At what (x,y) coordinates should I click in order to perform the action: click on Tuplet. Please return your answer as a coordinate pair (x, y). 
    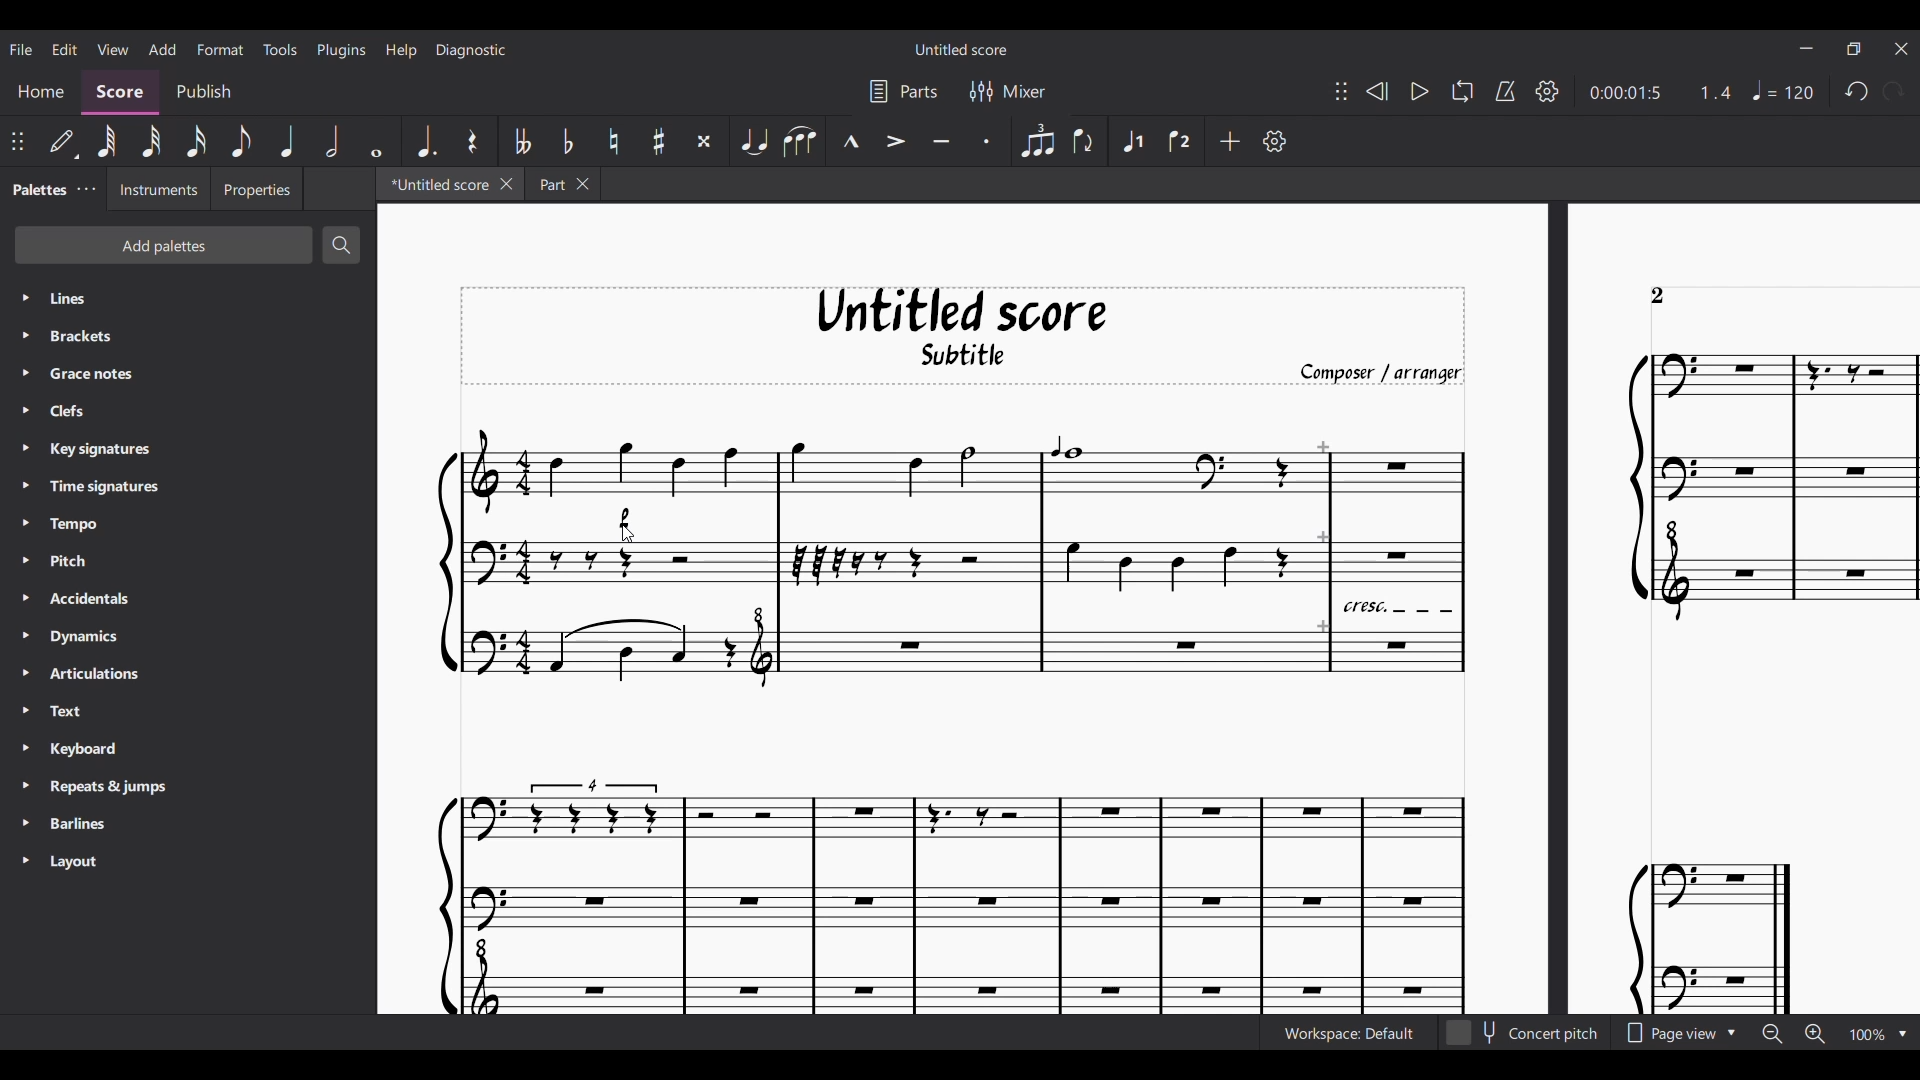
    Looking at the image, I should click on (1037, 141).